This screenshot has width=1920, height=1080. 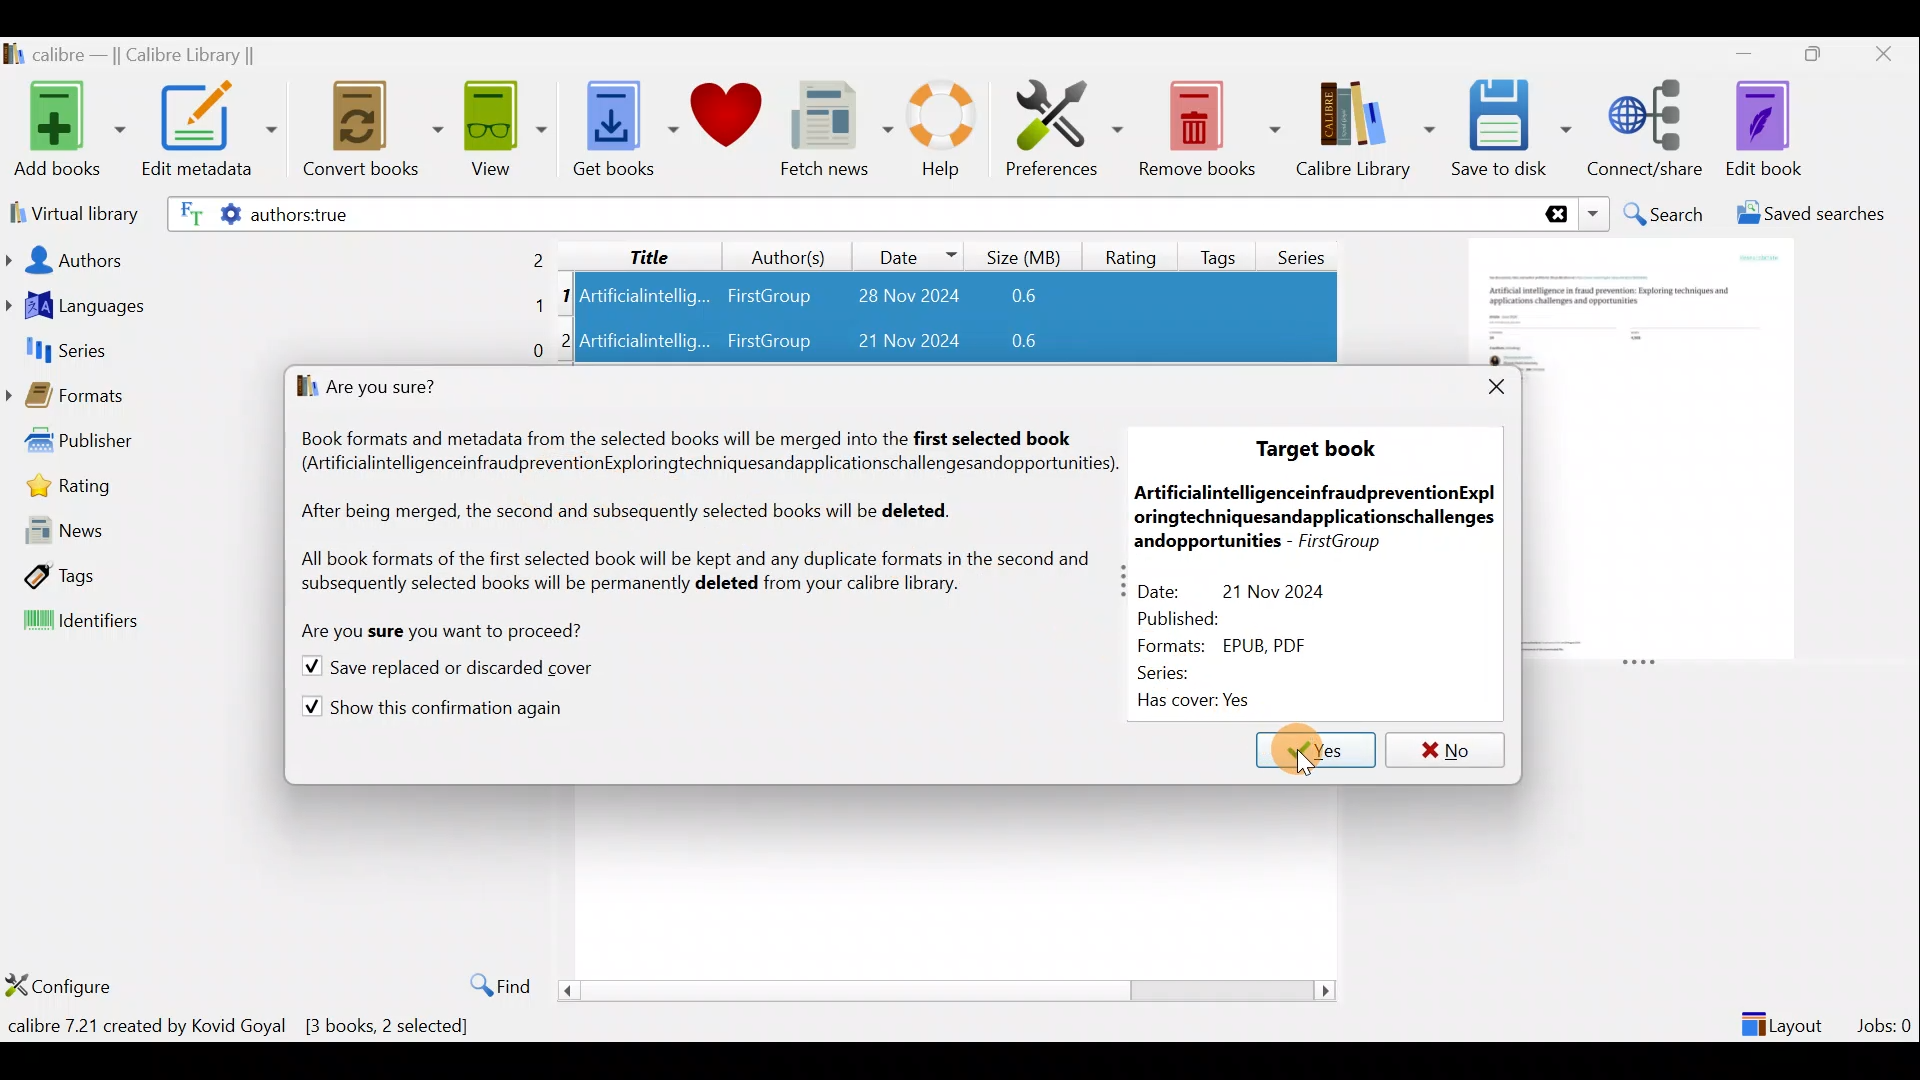 I want to click on Search, so click(x=1666, y=214).